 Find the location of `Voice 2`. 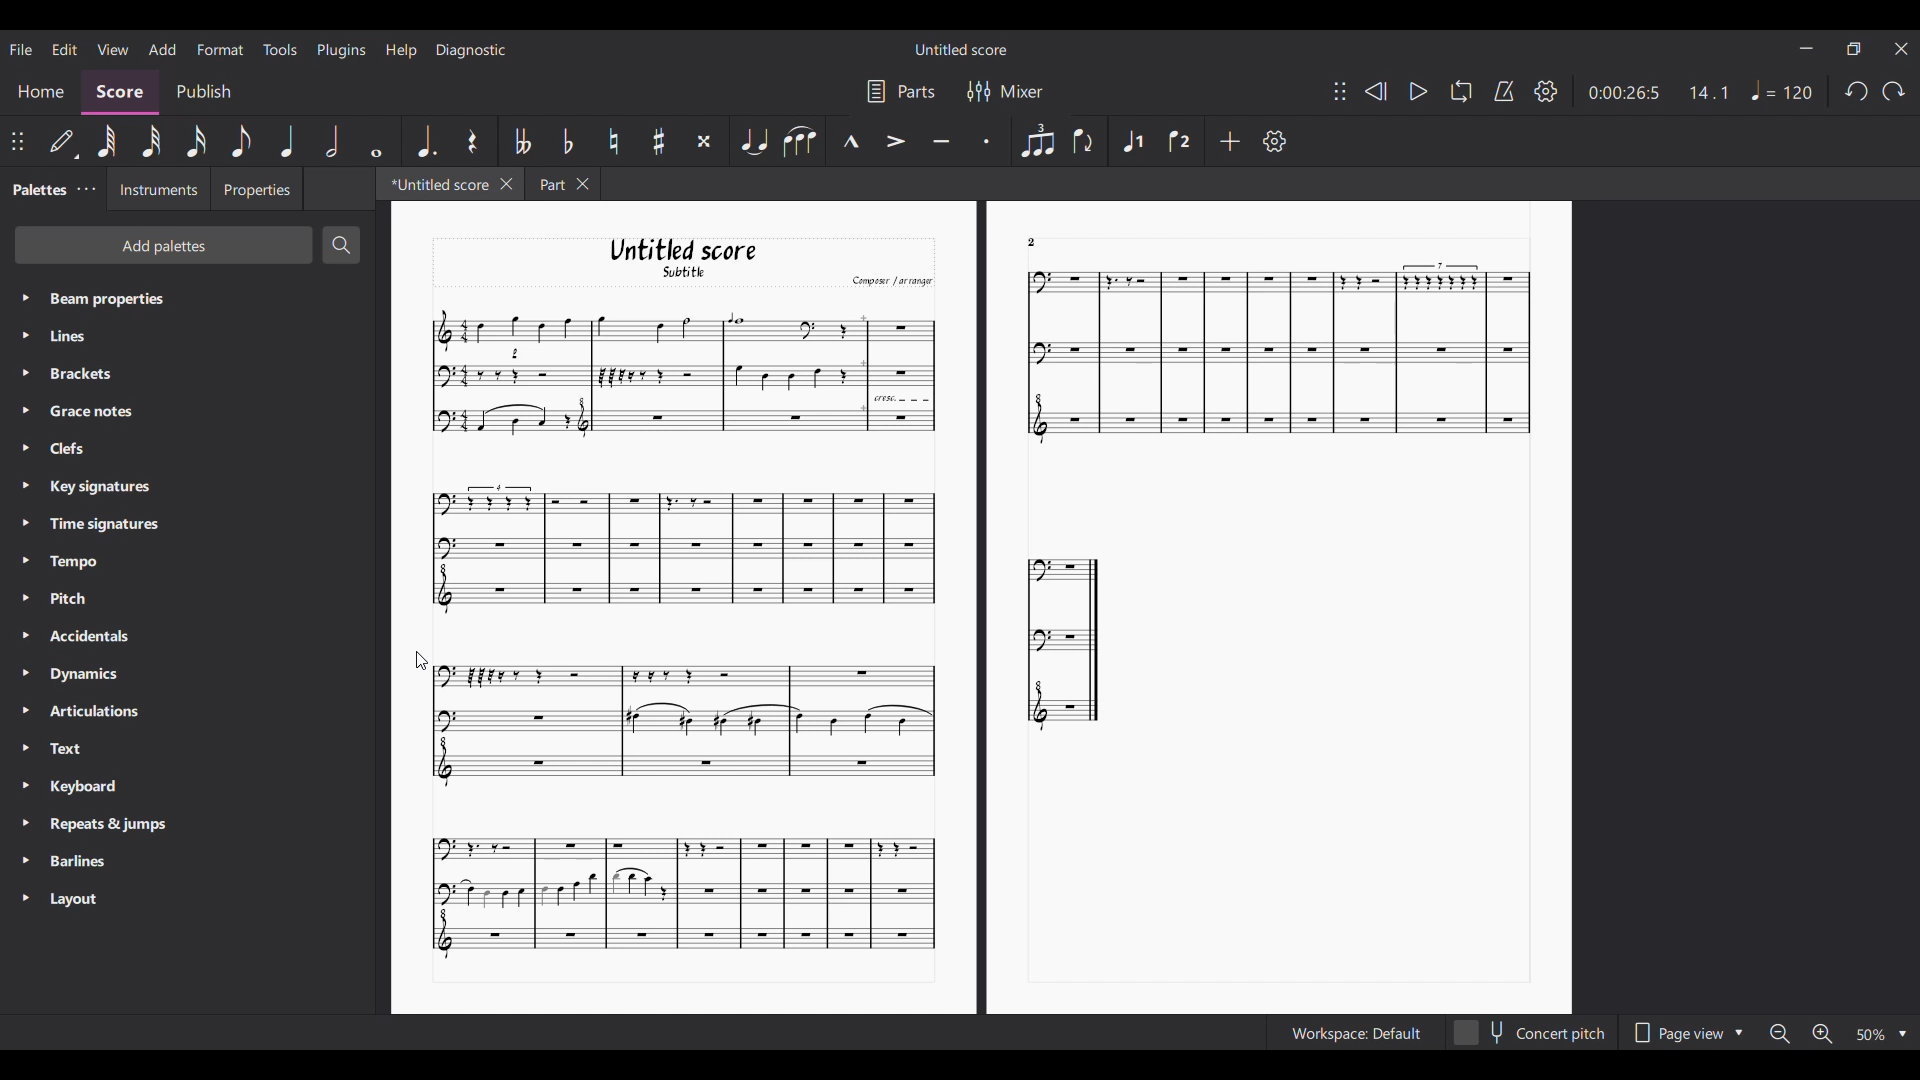

Voice 2 is located at coordinates (1180, 141).